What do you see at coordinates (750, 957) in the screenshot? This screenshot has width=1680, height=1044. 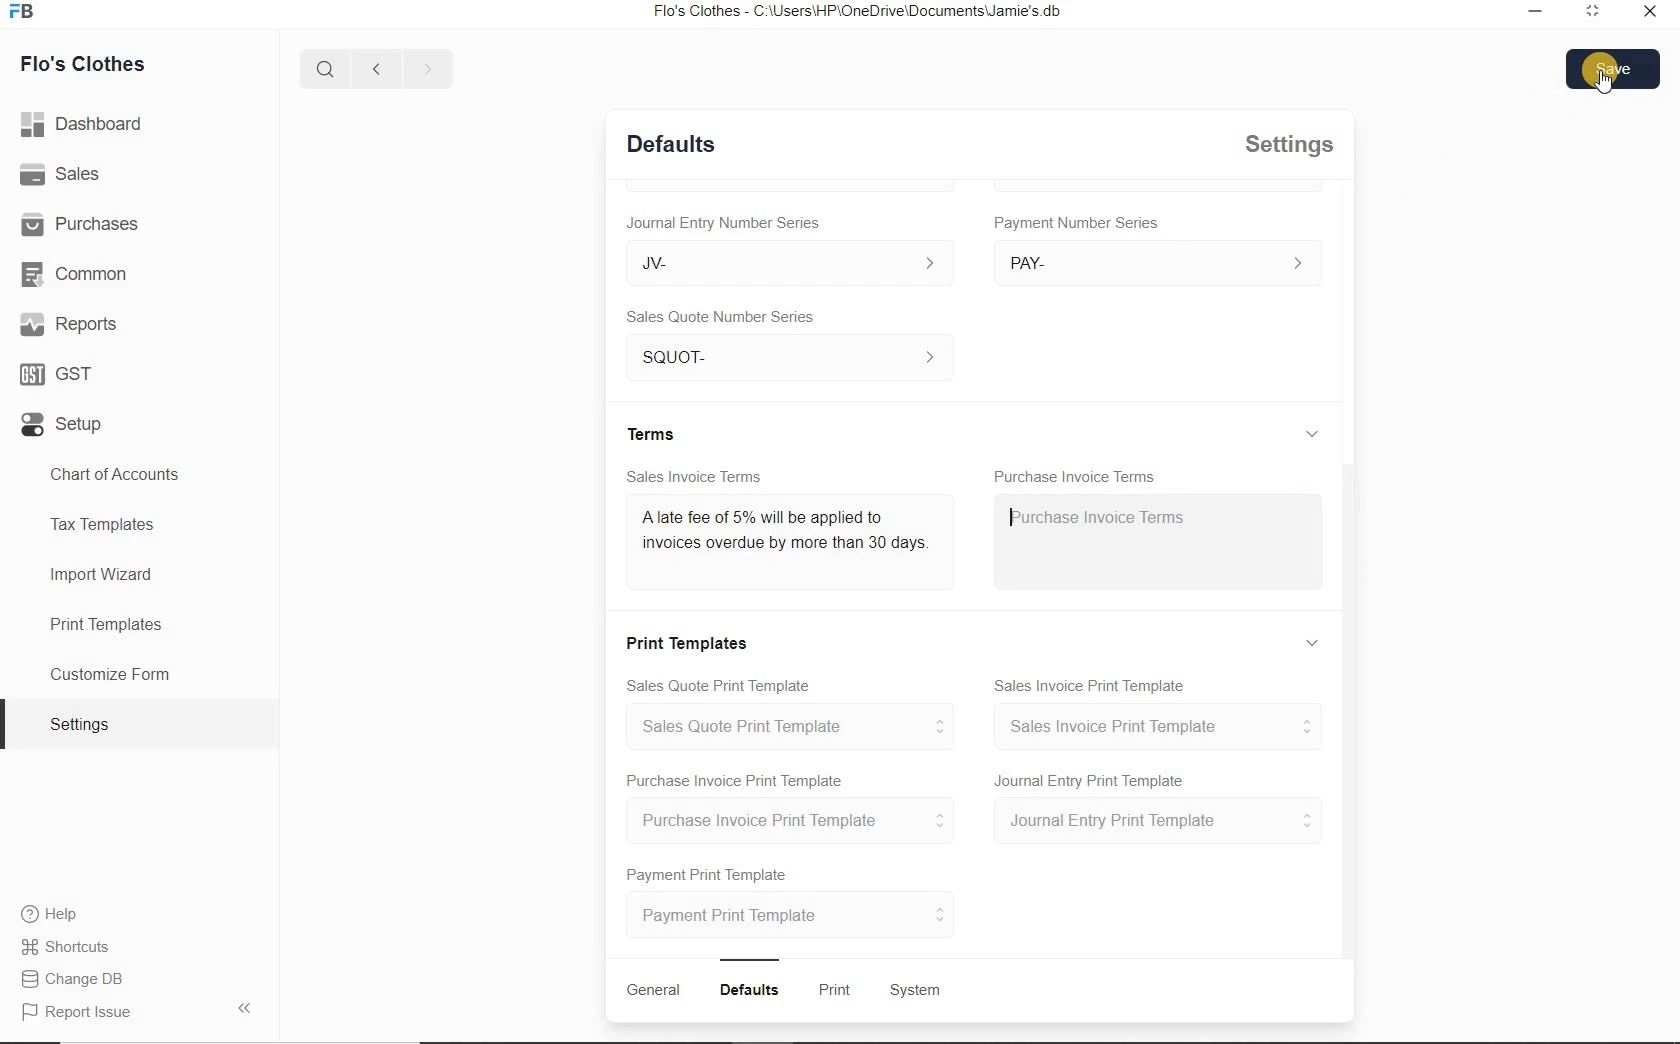 I see `Bar` at bounding box center [750, 957].